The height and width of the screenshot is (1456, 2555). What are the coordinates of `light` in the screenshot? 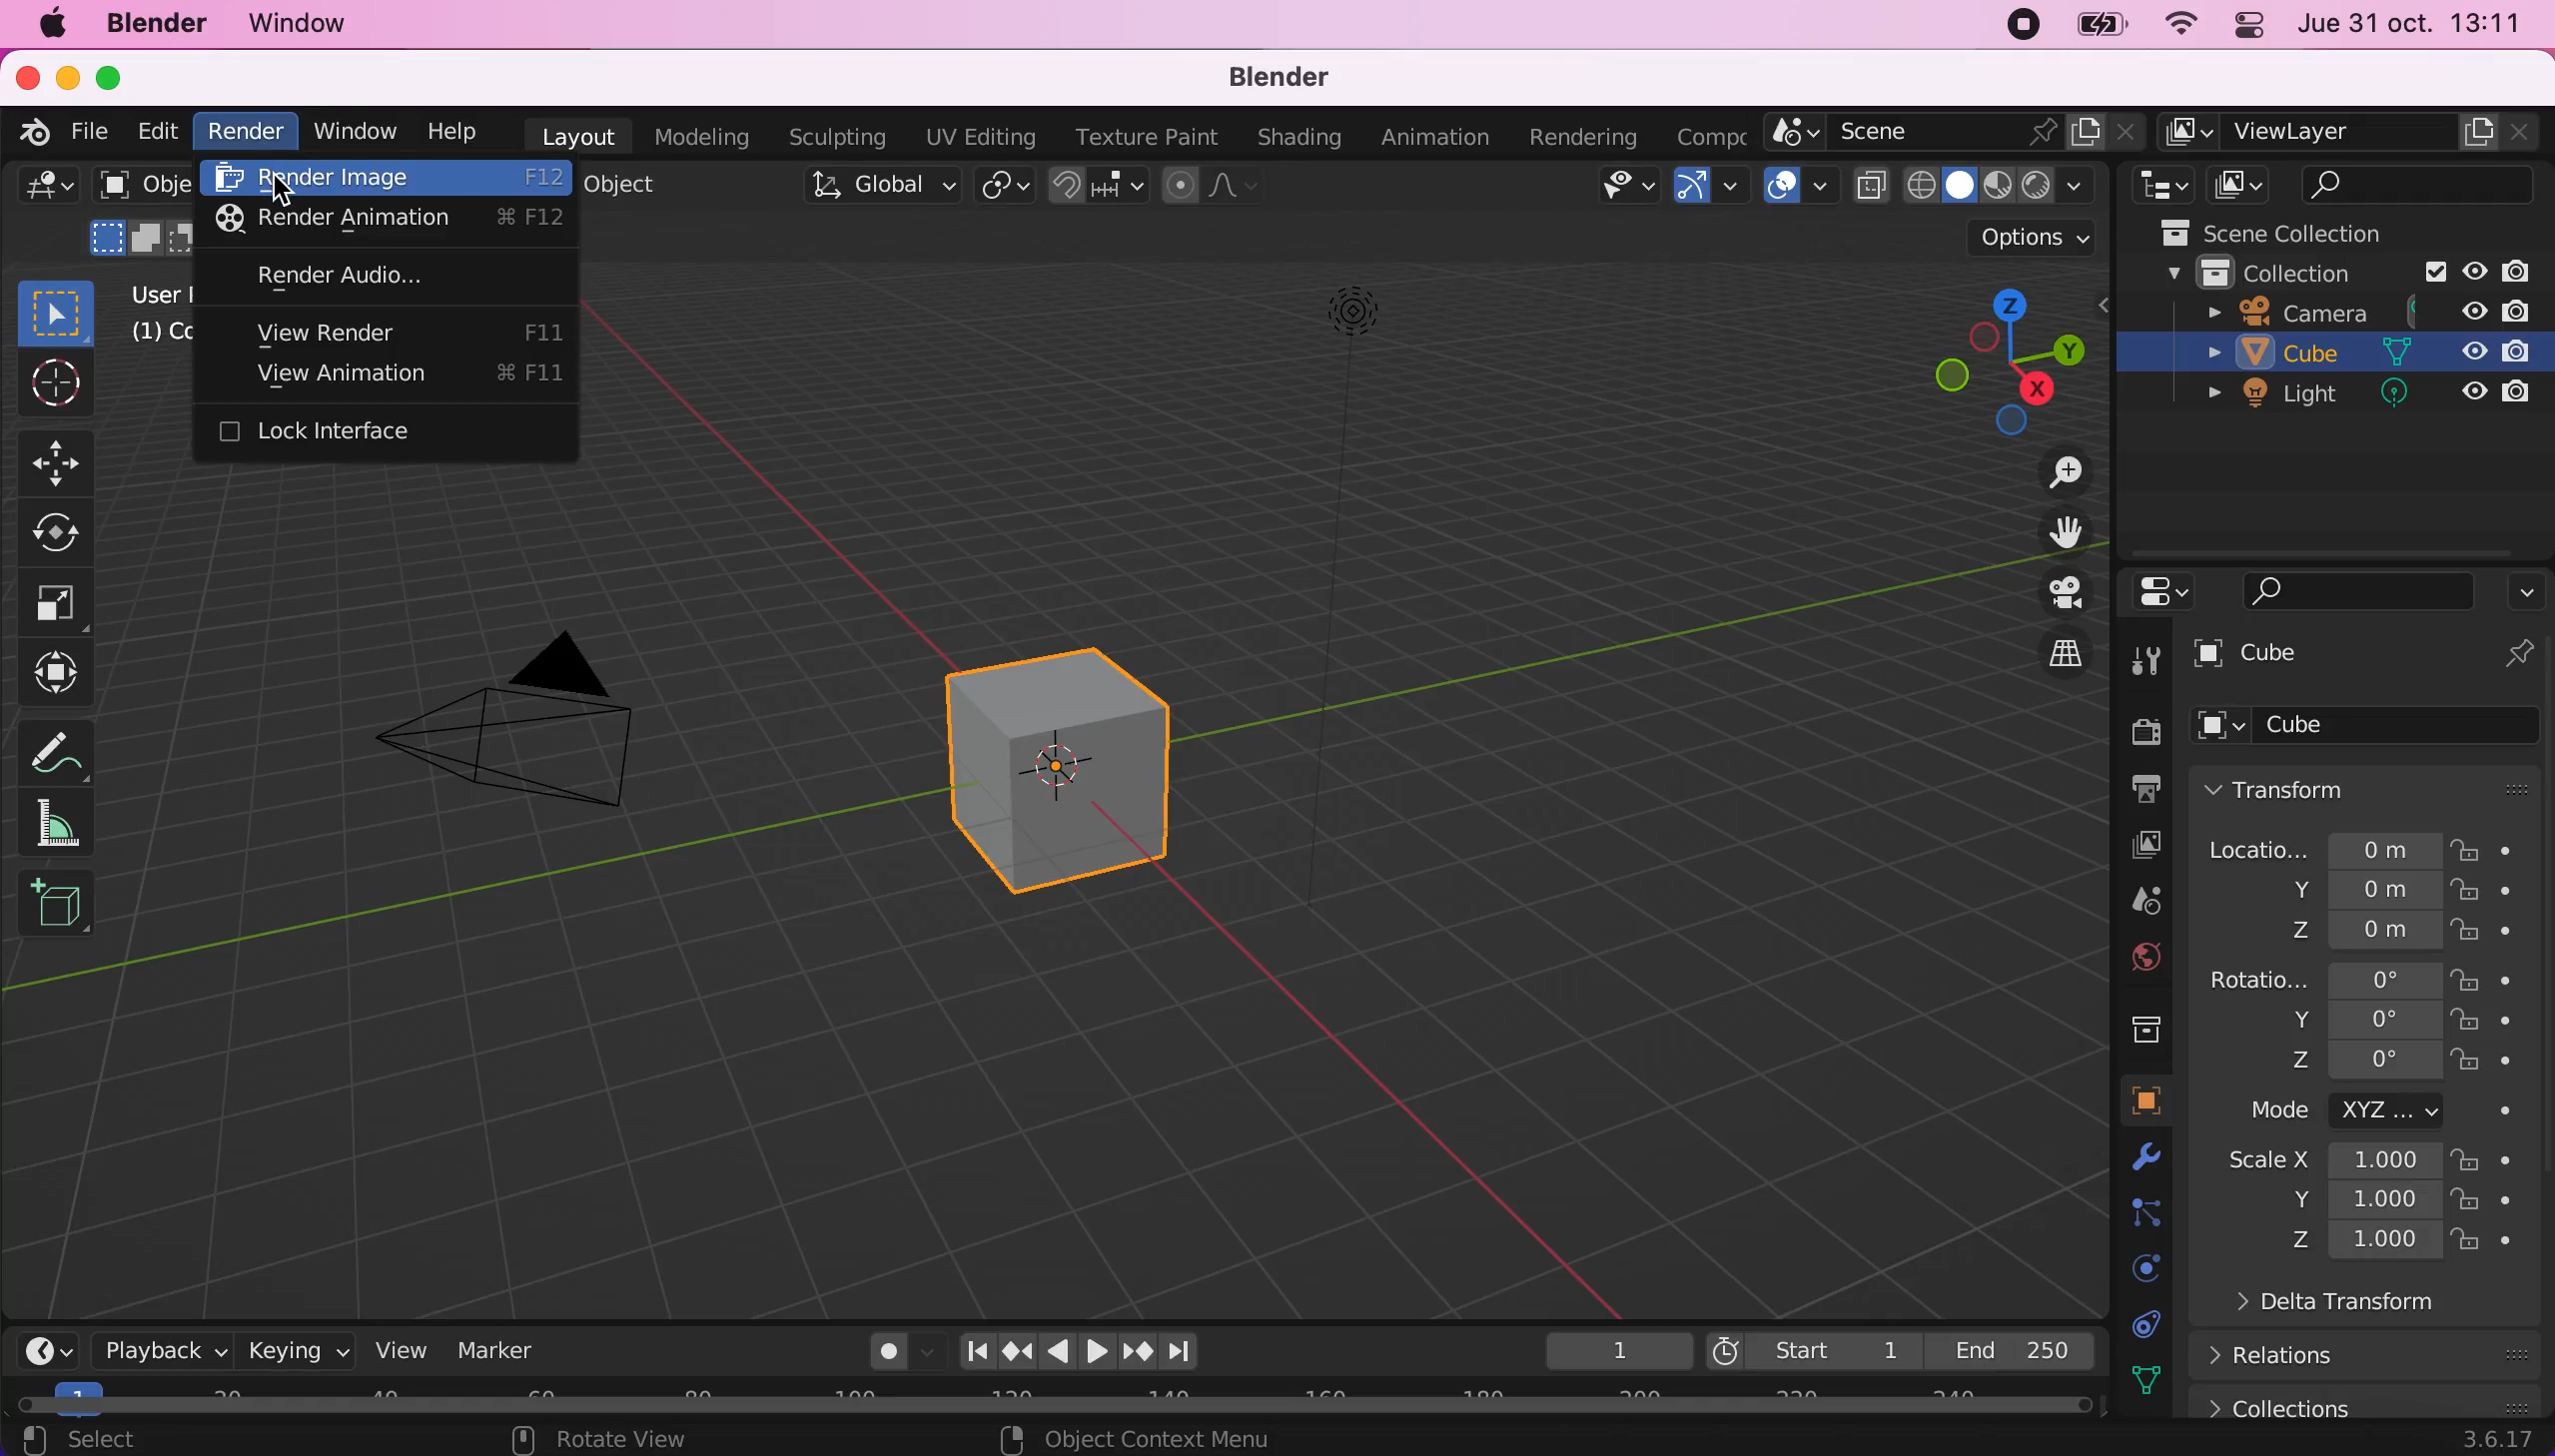 It's located at (2354, 398).